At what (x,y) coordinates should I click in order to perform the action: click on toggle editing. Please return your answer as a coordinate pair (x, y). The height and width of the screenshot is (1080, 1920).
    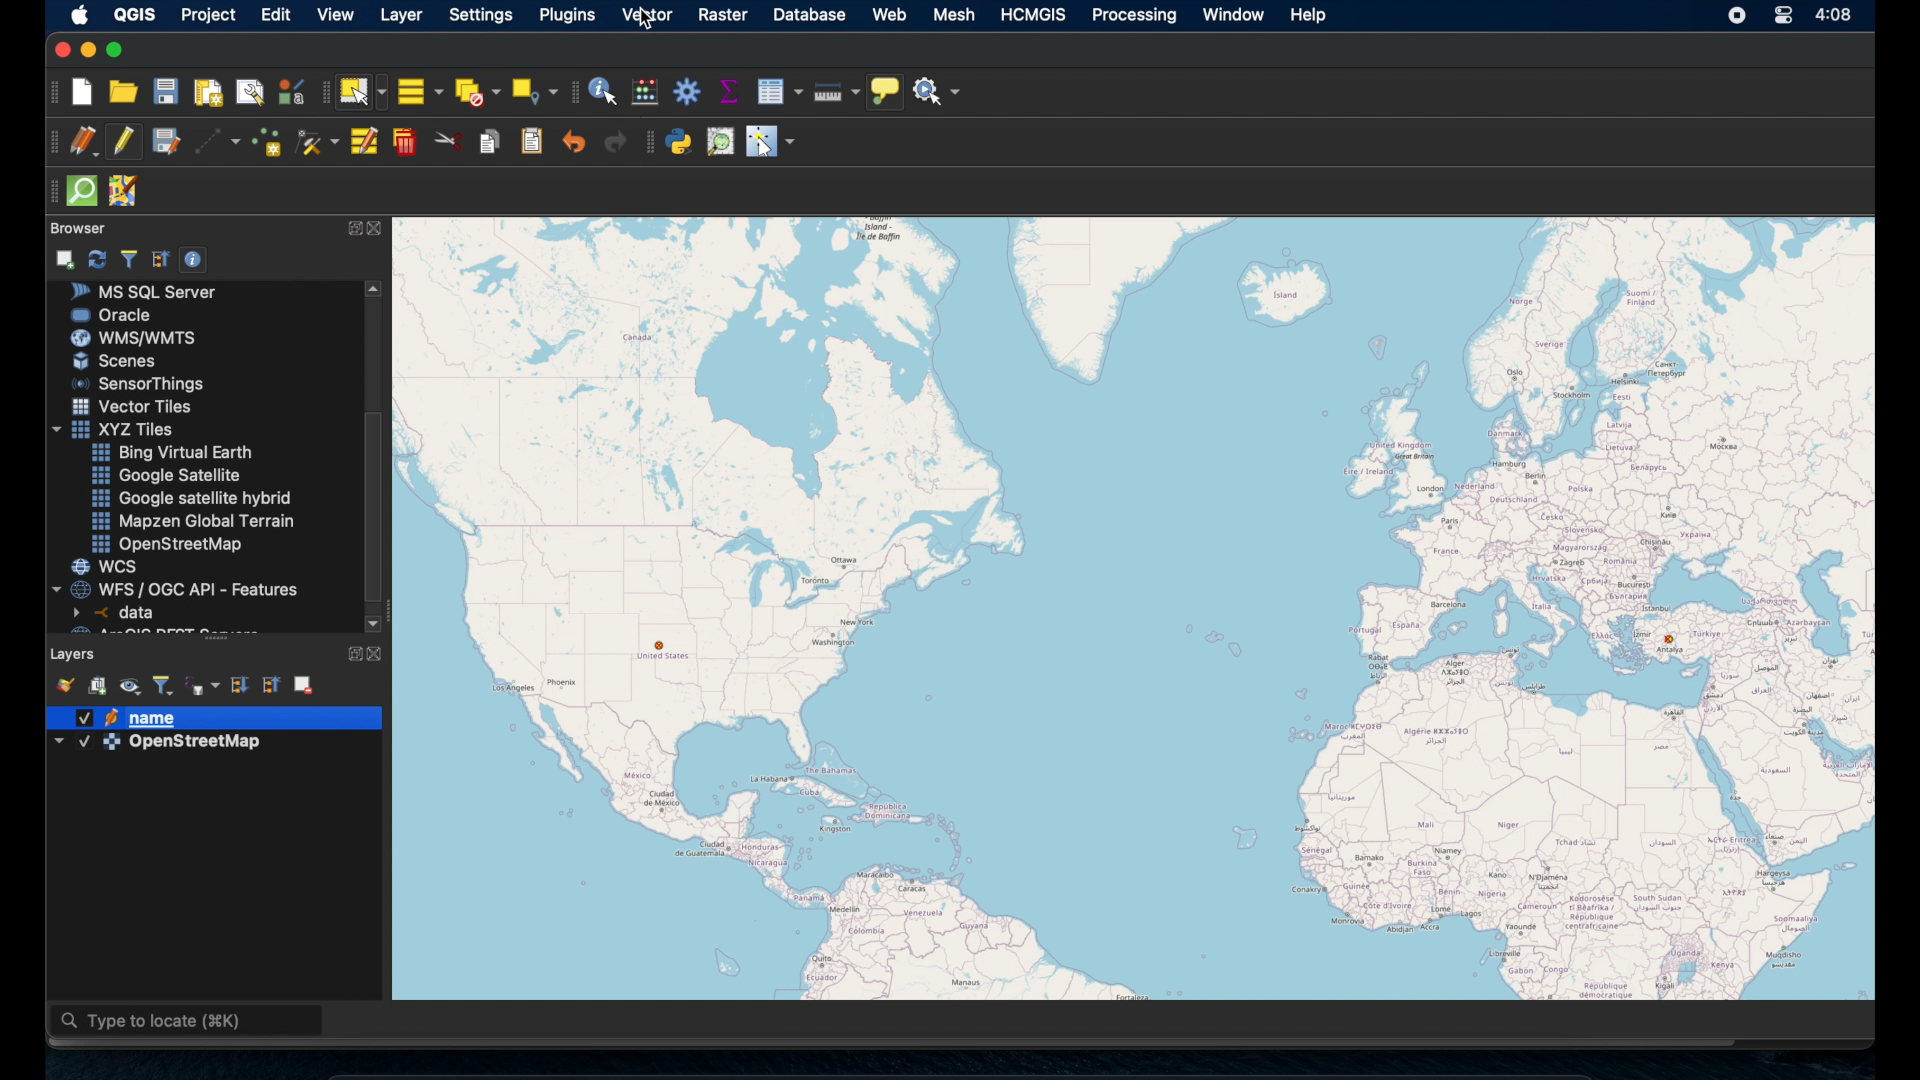
    Looking at the image, I should click on (123, 141).